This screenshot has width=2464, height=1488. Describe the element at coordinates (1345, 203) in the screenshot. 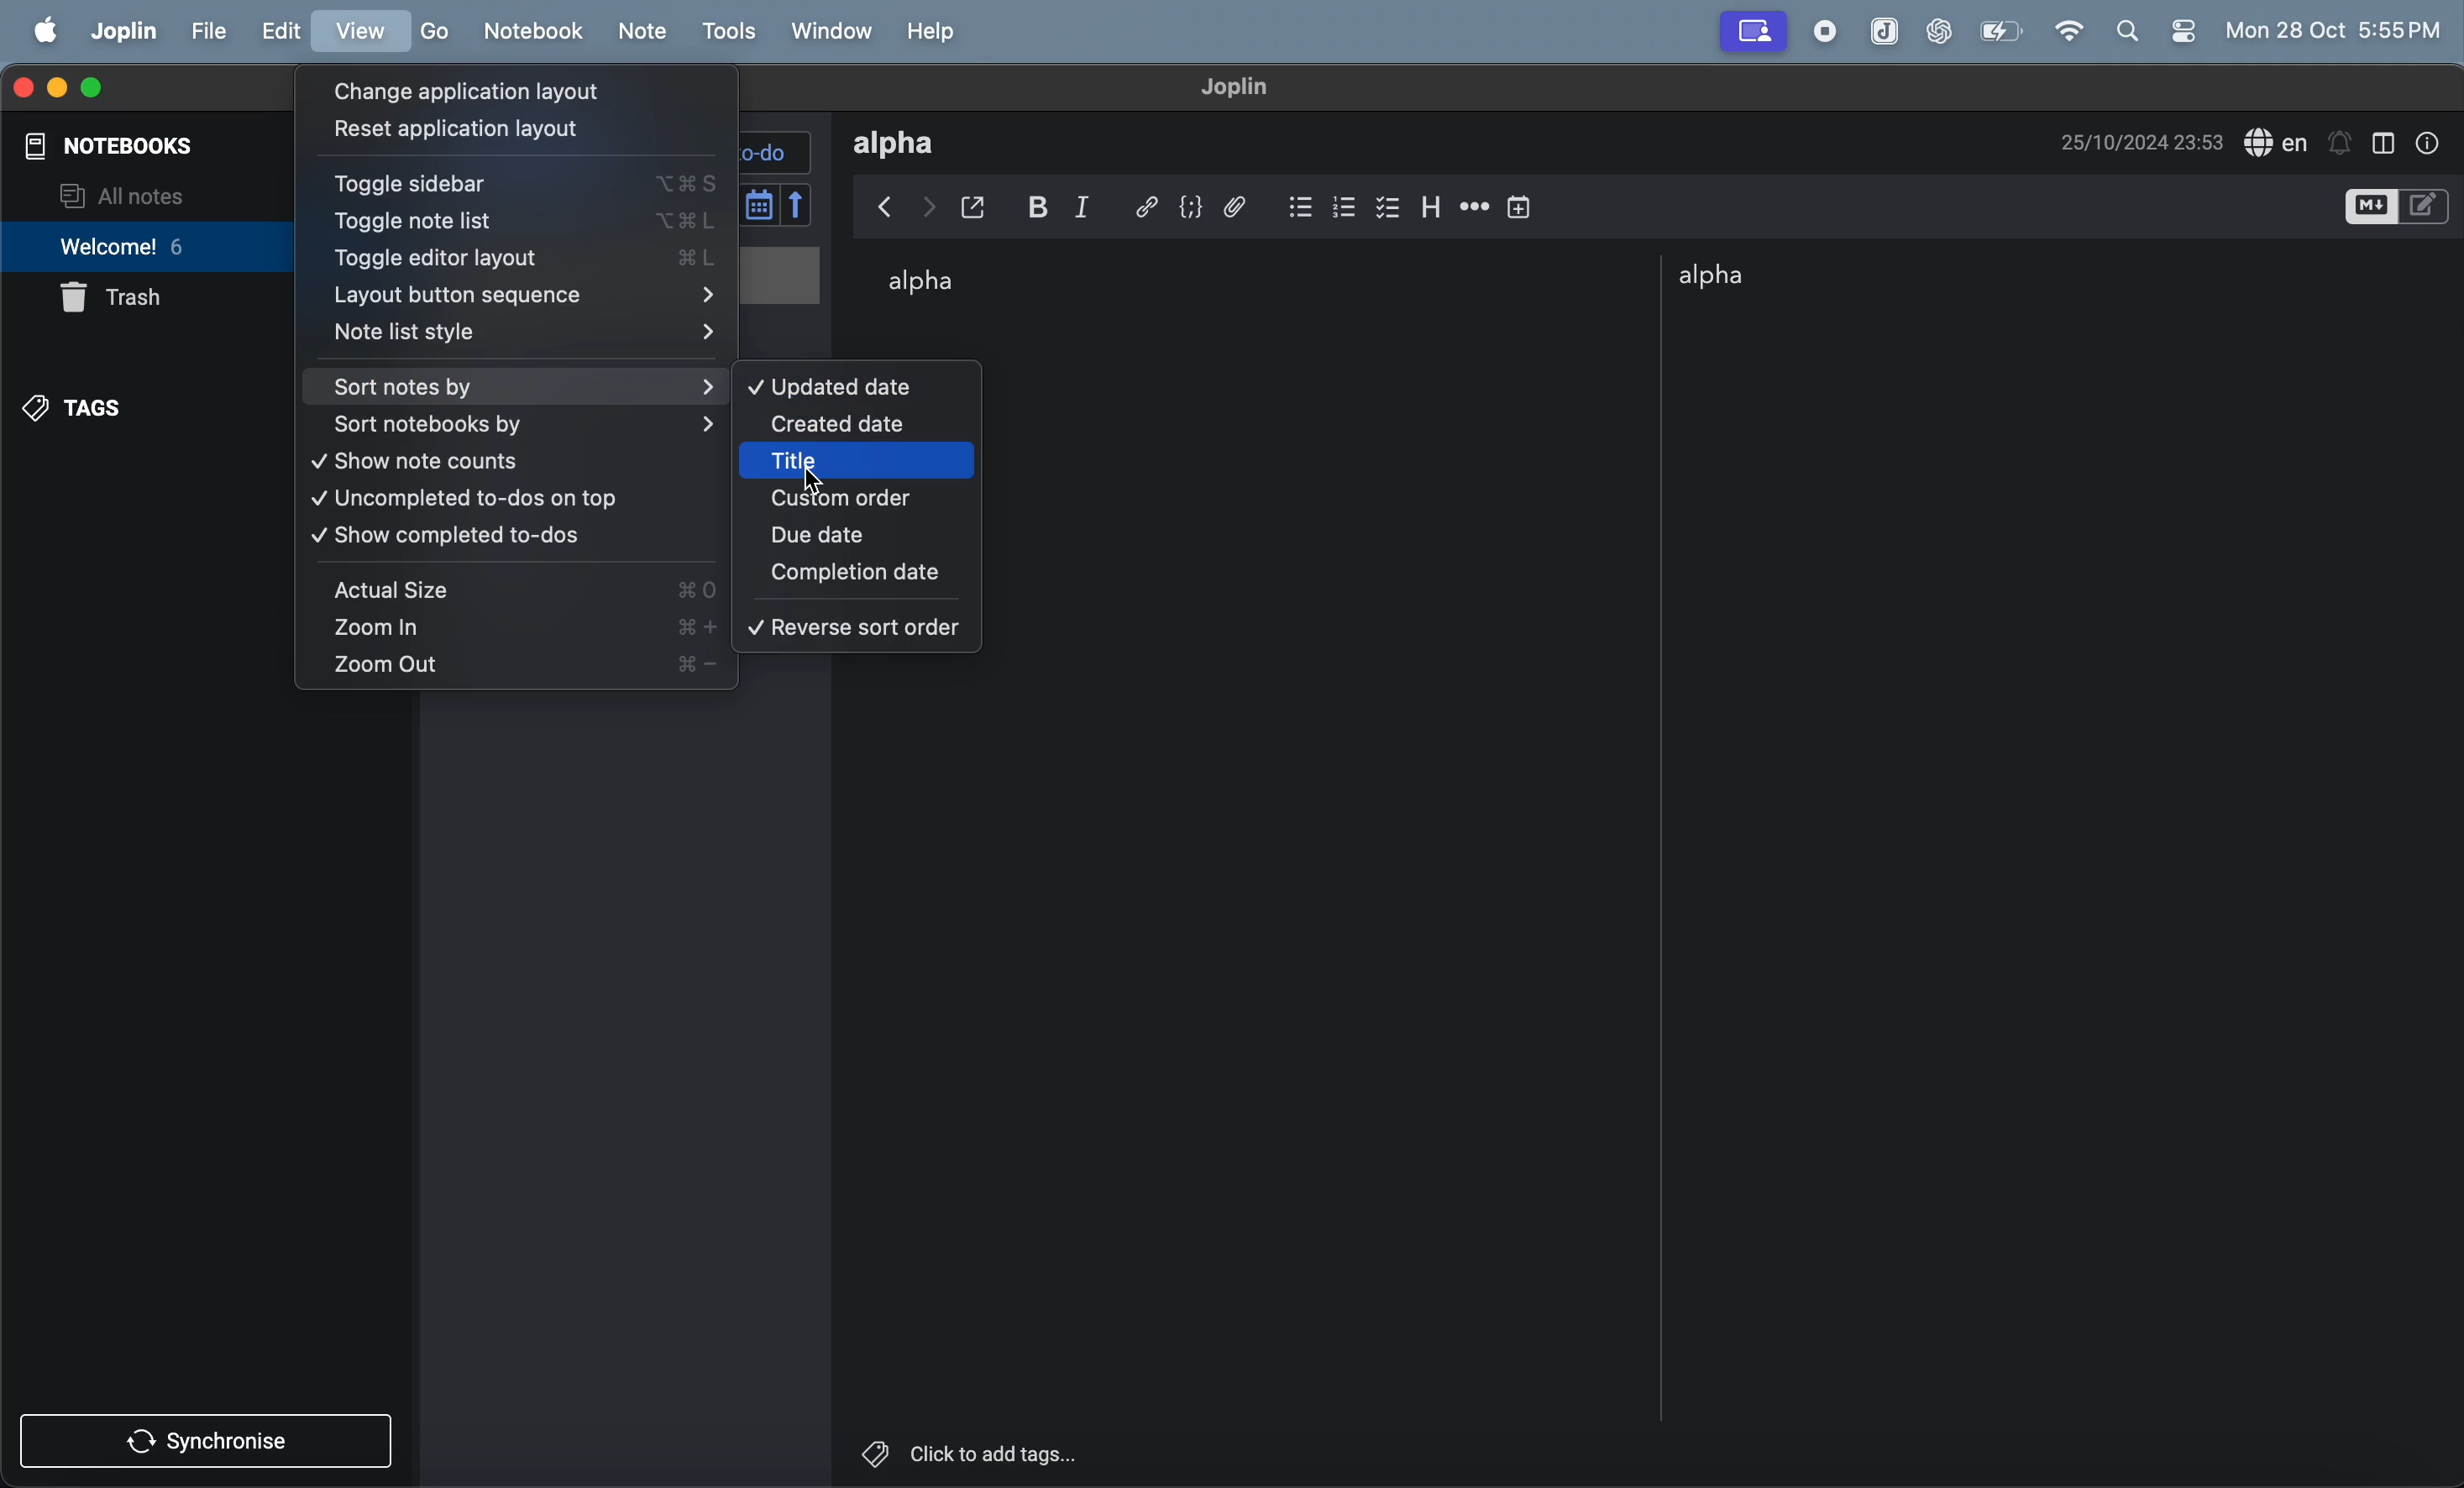

I see `numbered list` at that location.